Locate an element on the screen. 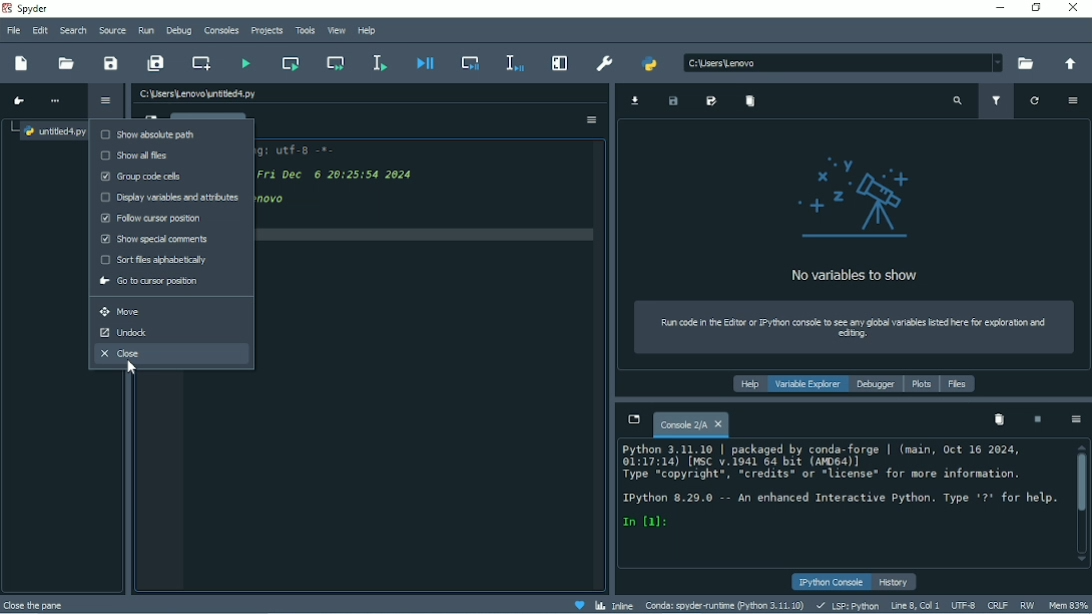 This screenshot has height=614, width=1092. Run current cell and go to the next one is located at coordinates (334, 61).